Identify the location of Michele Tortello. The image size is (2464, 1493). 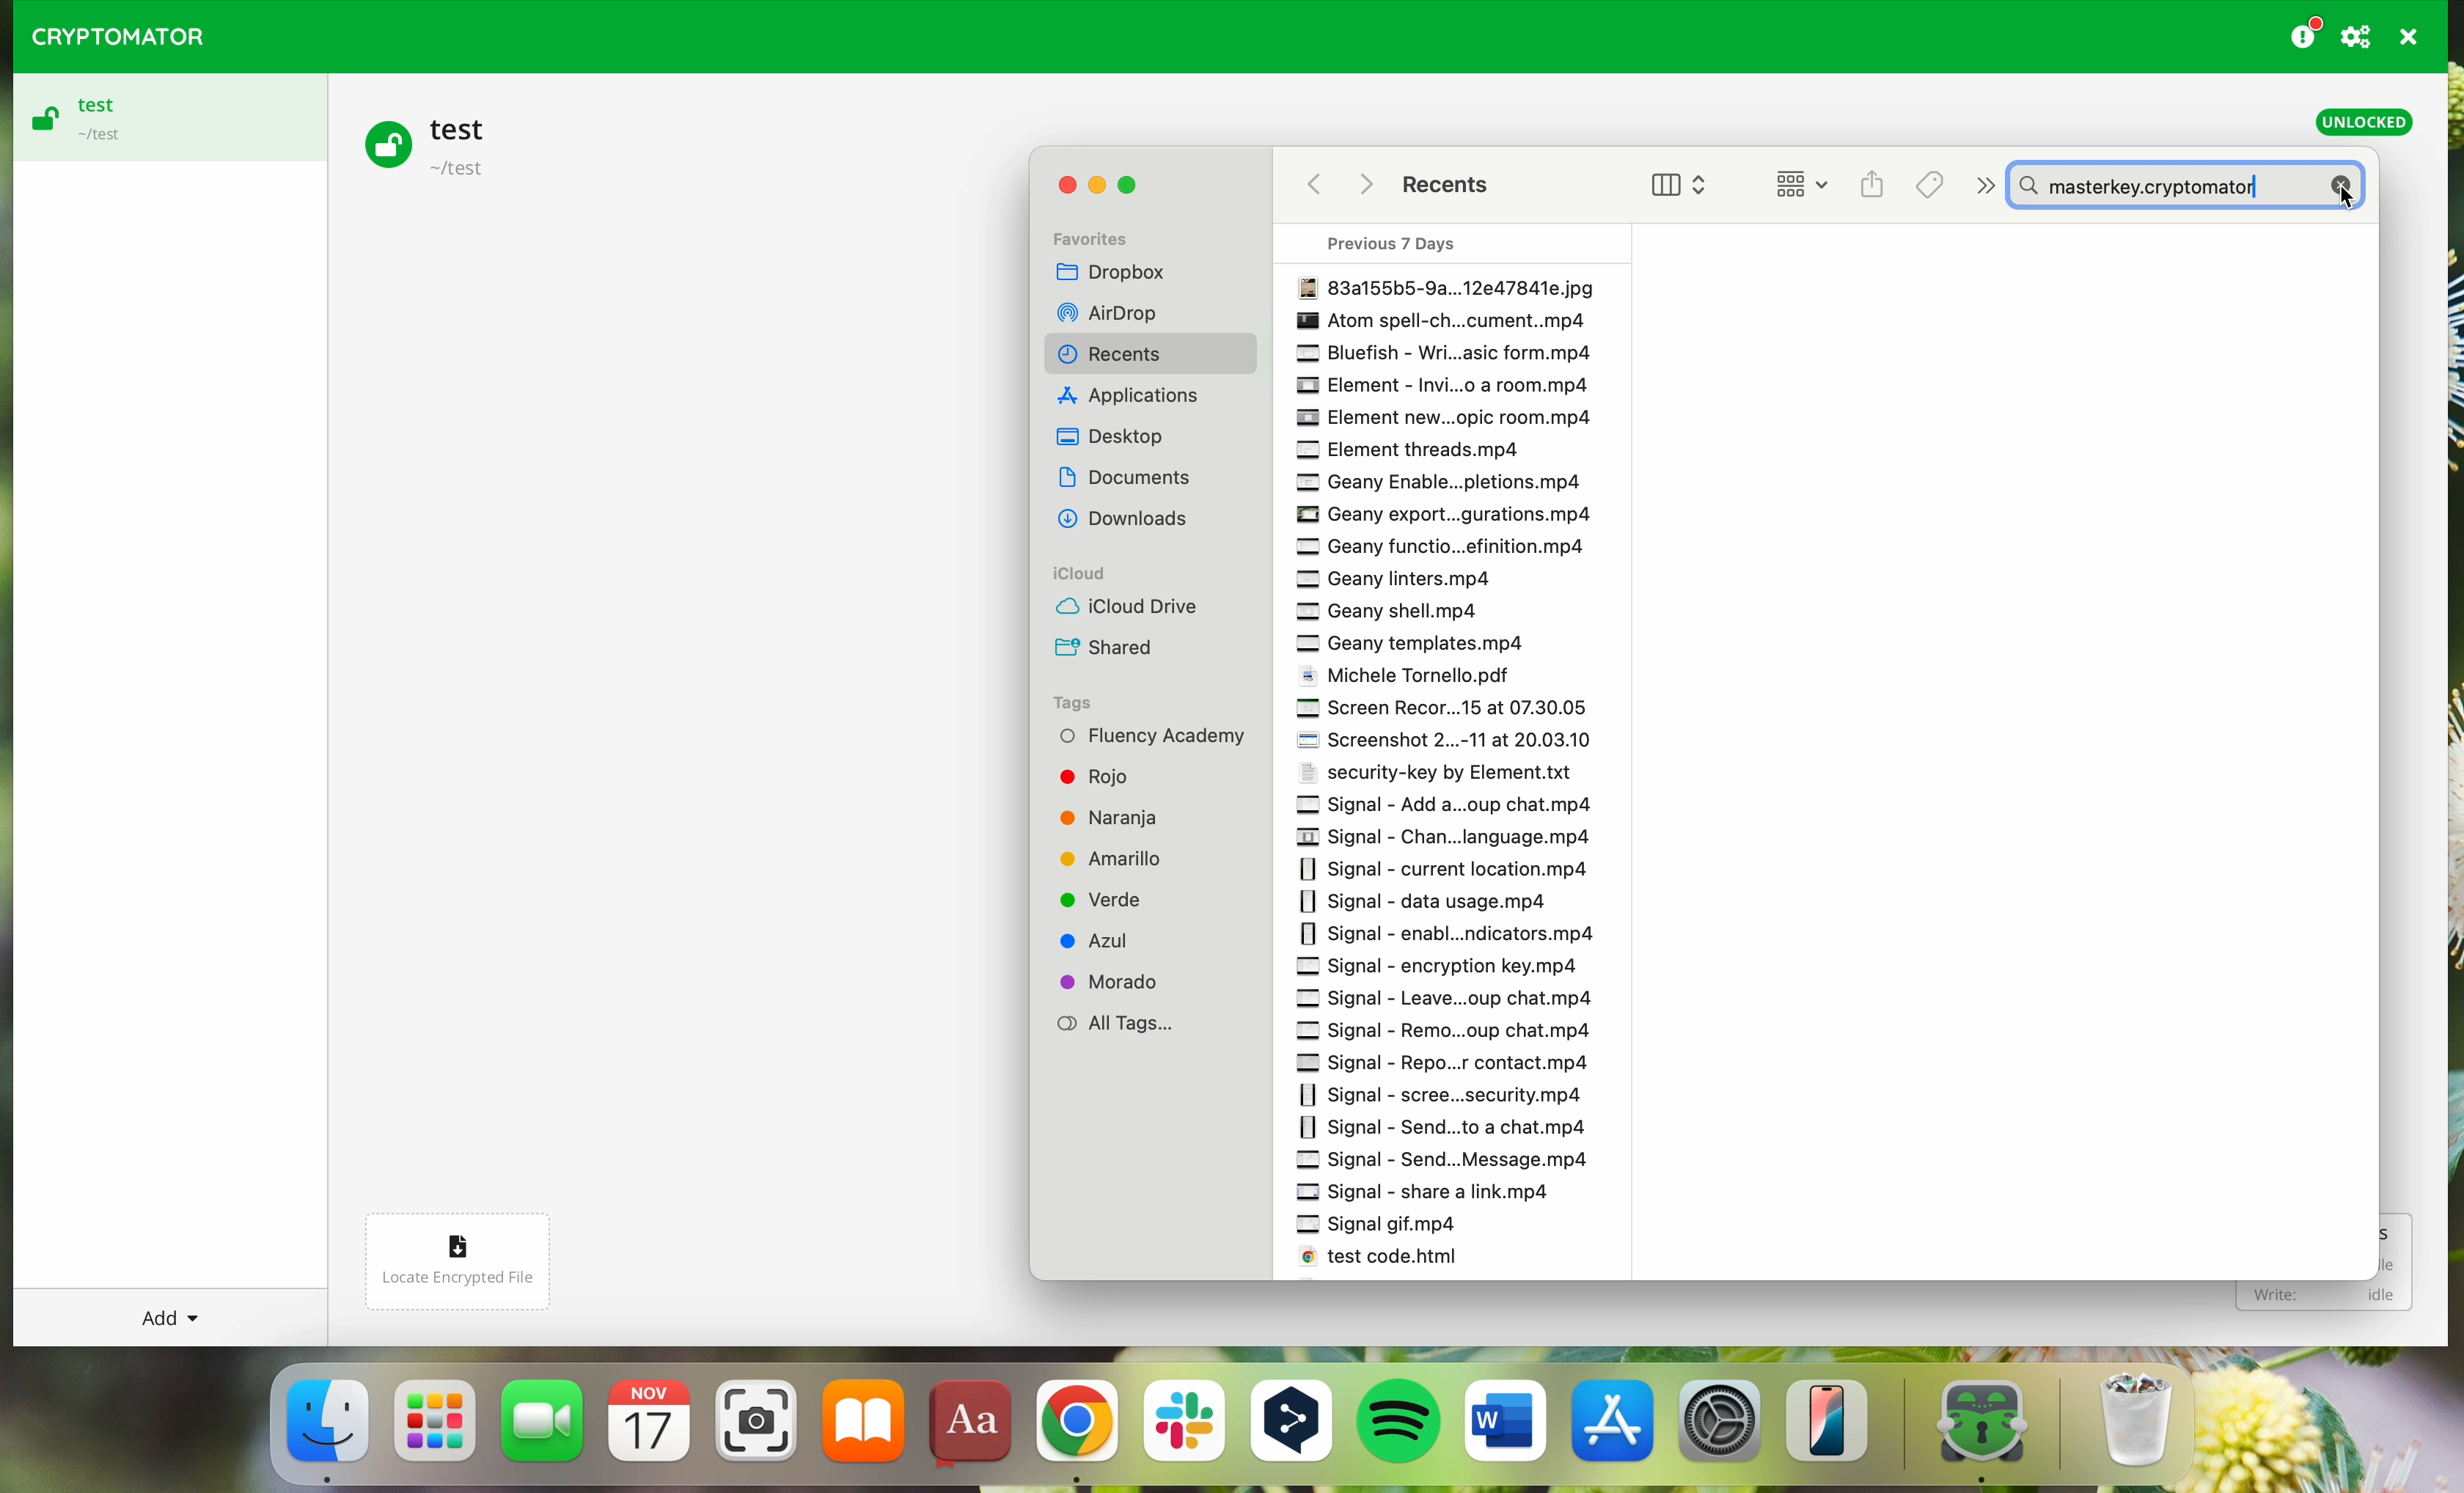
(1416, 680).